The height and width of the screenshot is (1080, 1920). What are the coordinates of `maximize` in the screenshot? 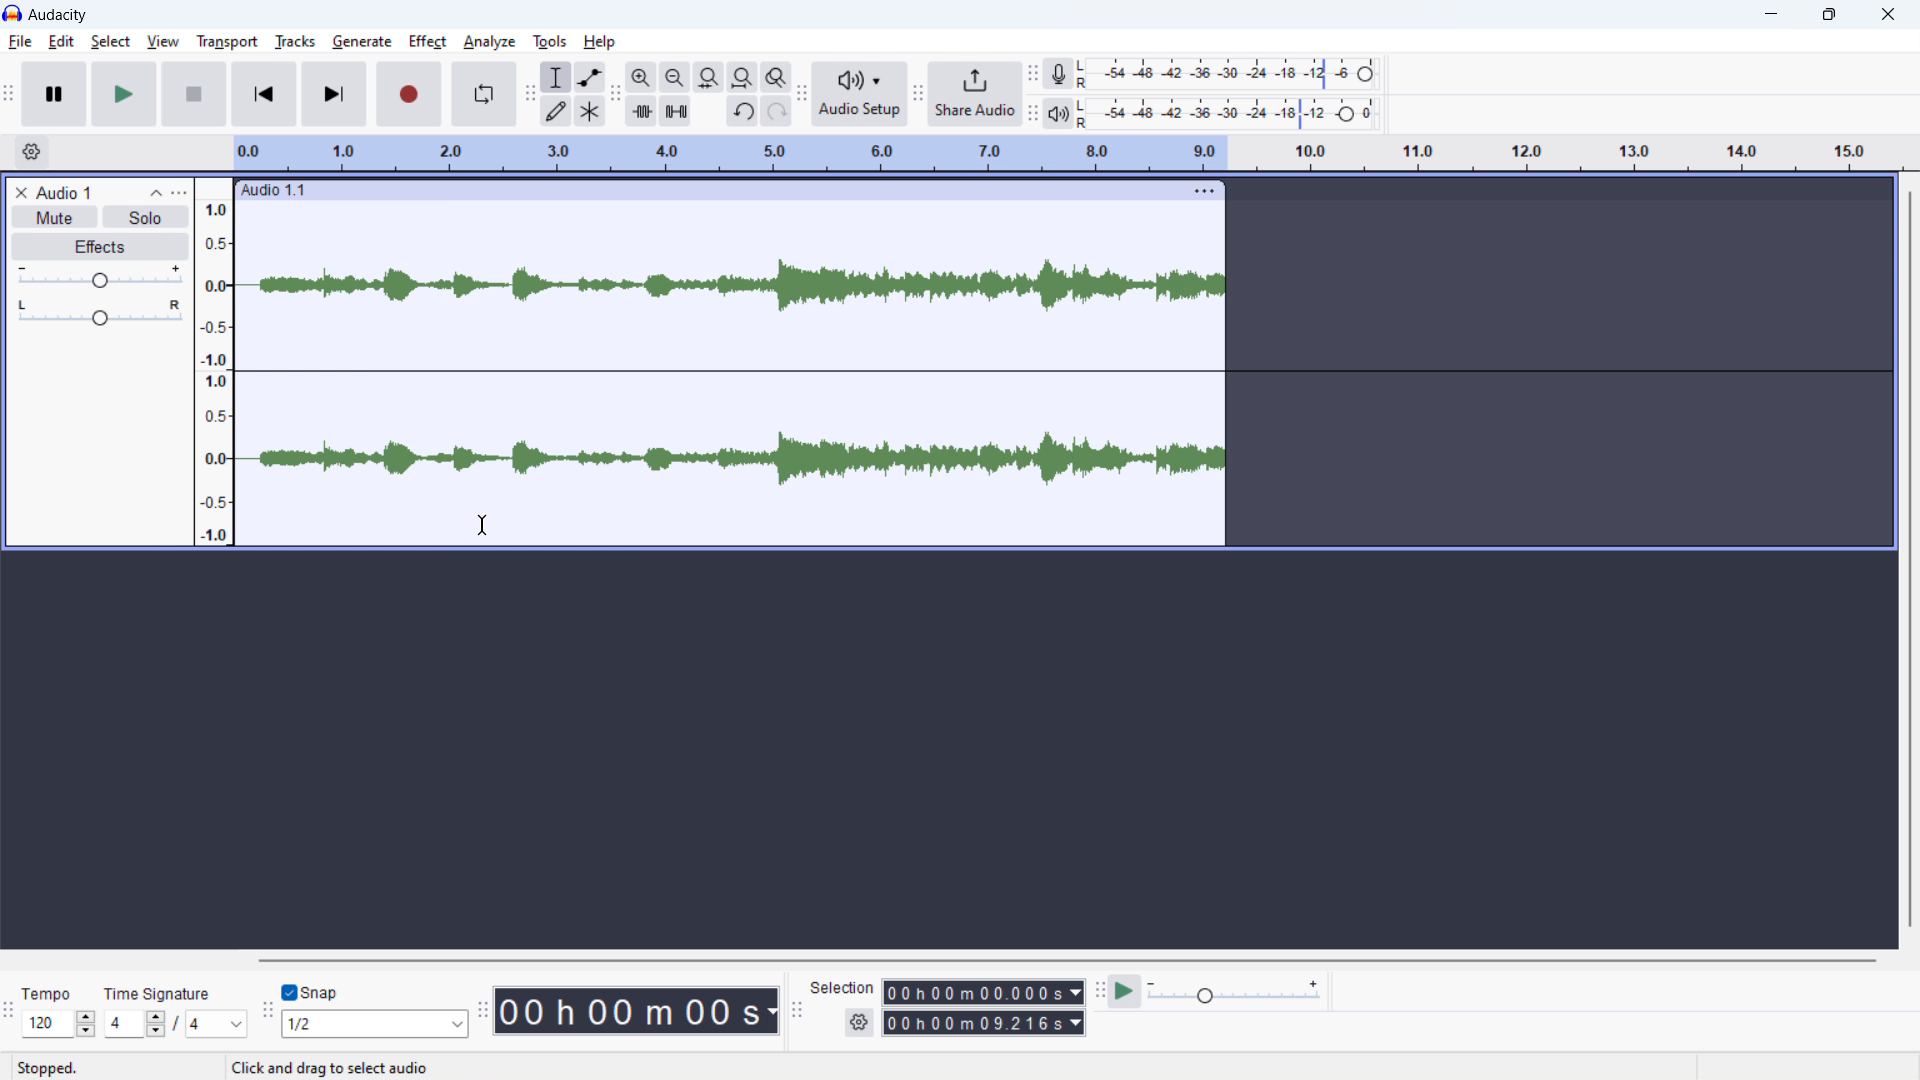 It's located at (1827, 15).